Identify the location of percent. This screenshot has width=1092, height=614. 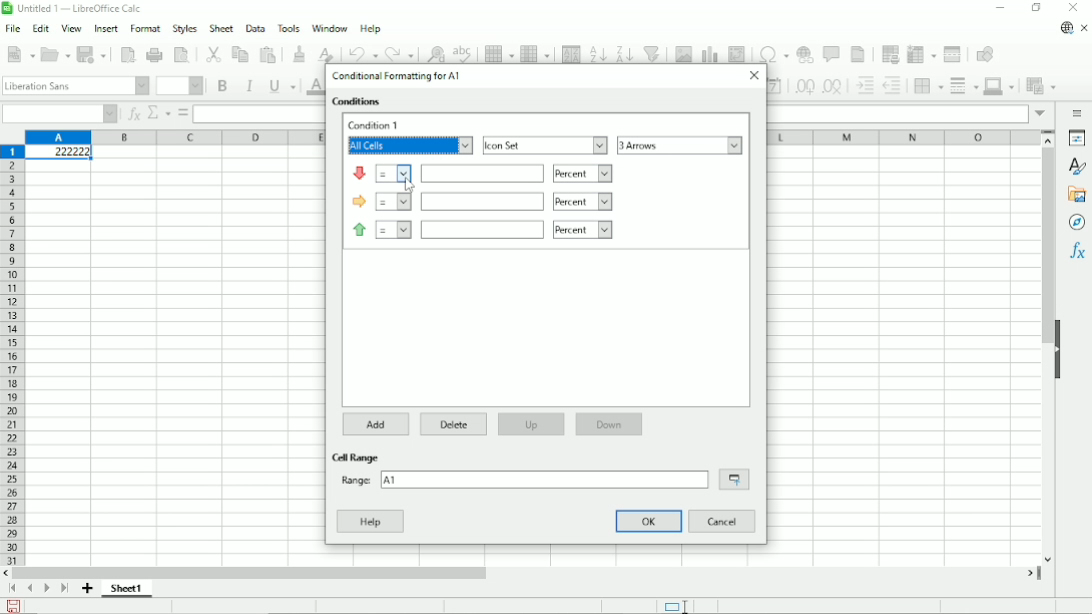
(583, 202).